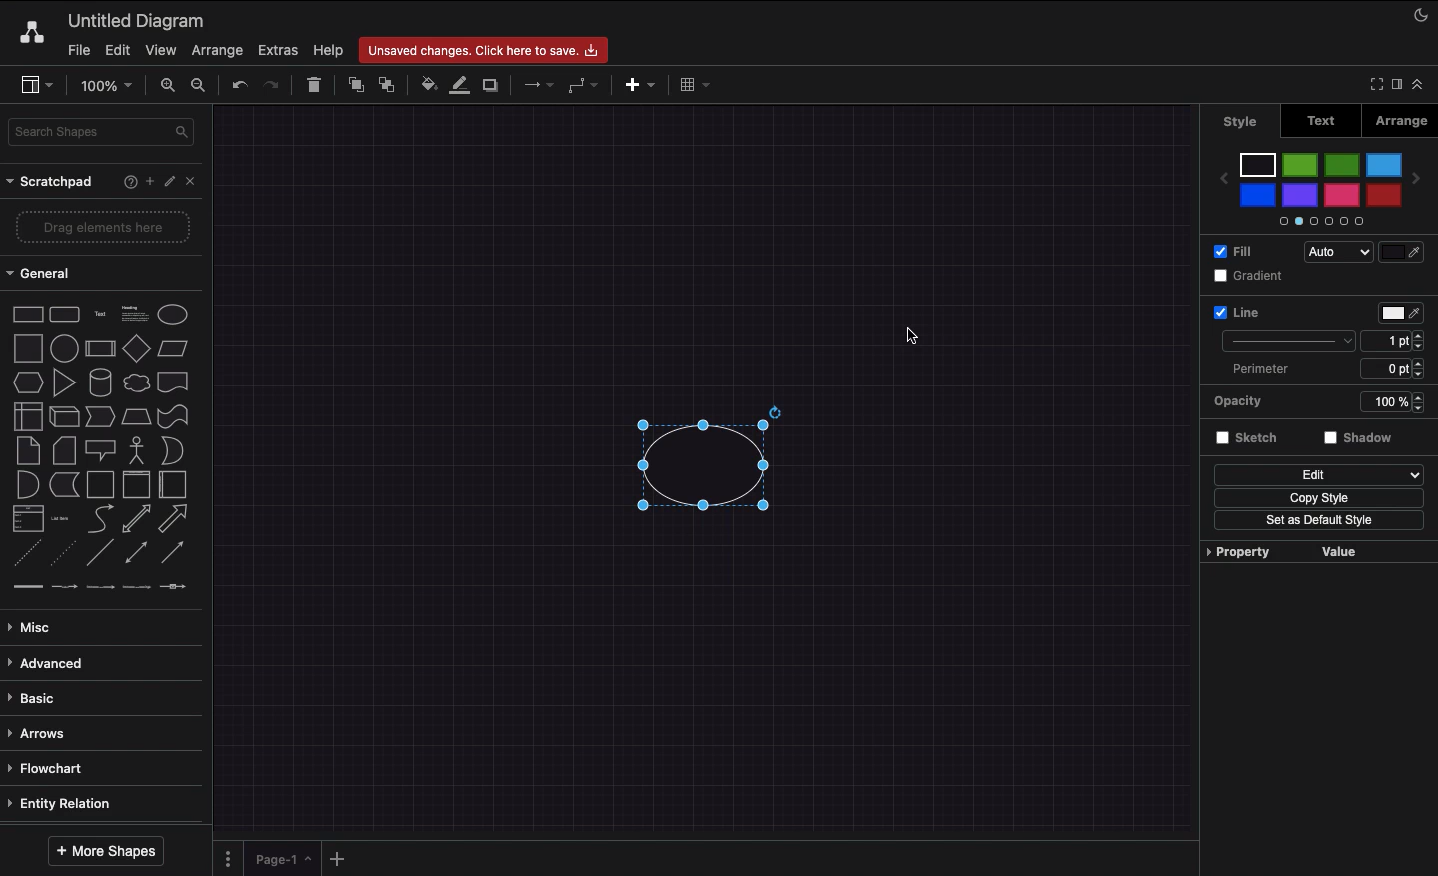 This screenshot has width=1438, height=876. What do you see at coordinates (176, 415) in the screenshot?
I see `Tape` at bounding box center [176, 415].